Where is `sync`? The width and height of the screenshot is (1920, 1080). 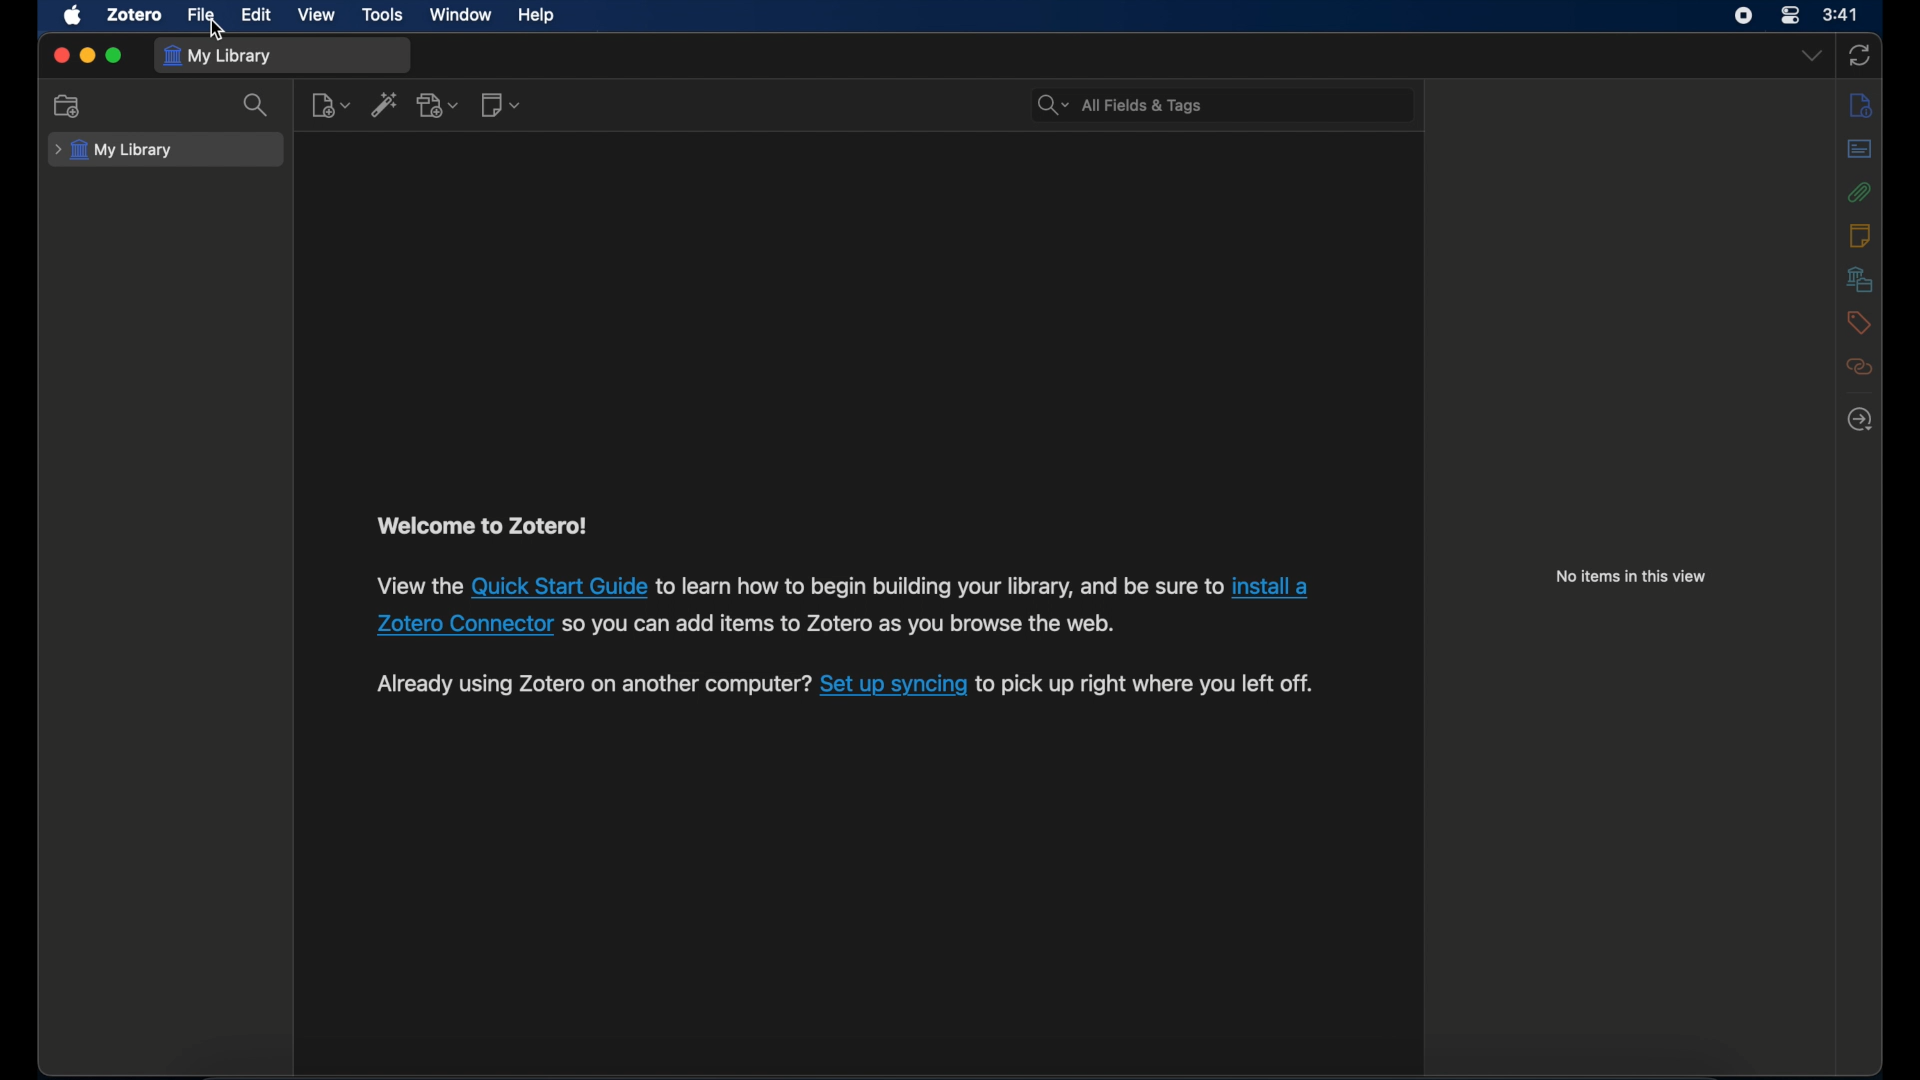
sync is located at coordinates (1859, 55).